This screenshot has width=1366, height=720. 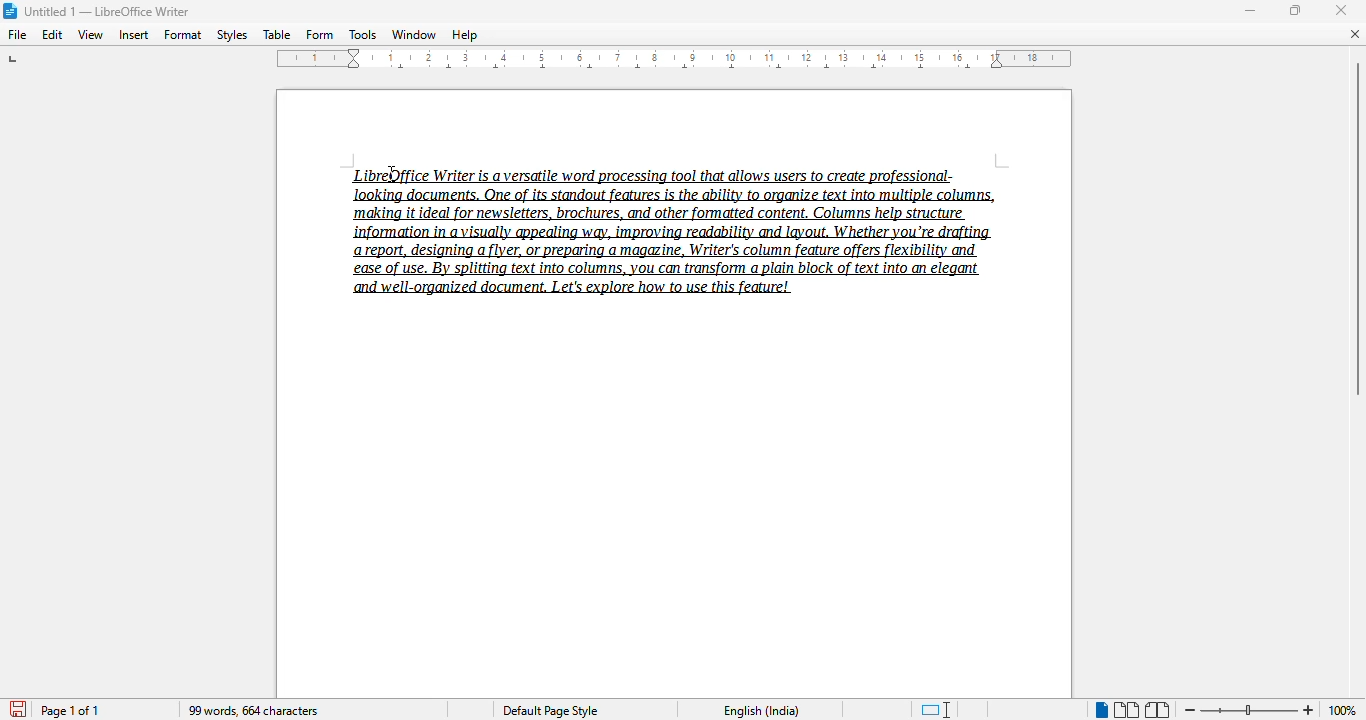 What do you see at coordinates (320, 34) in the screenshot?
I see `form` at bounding box center [320, 34].